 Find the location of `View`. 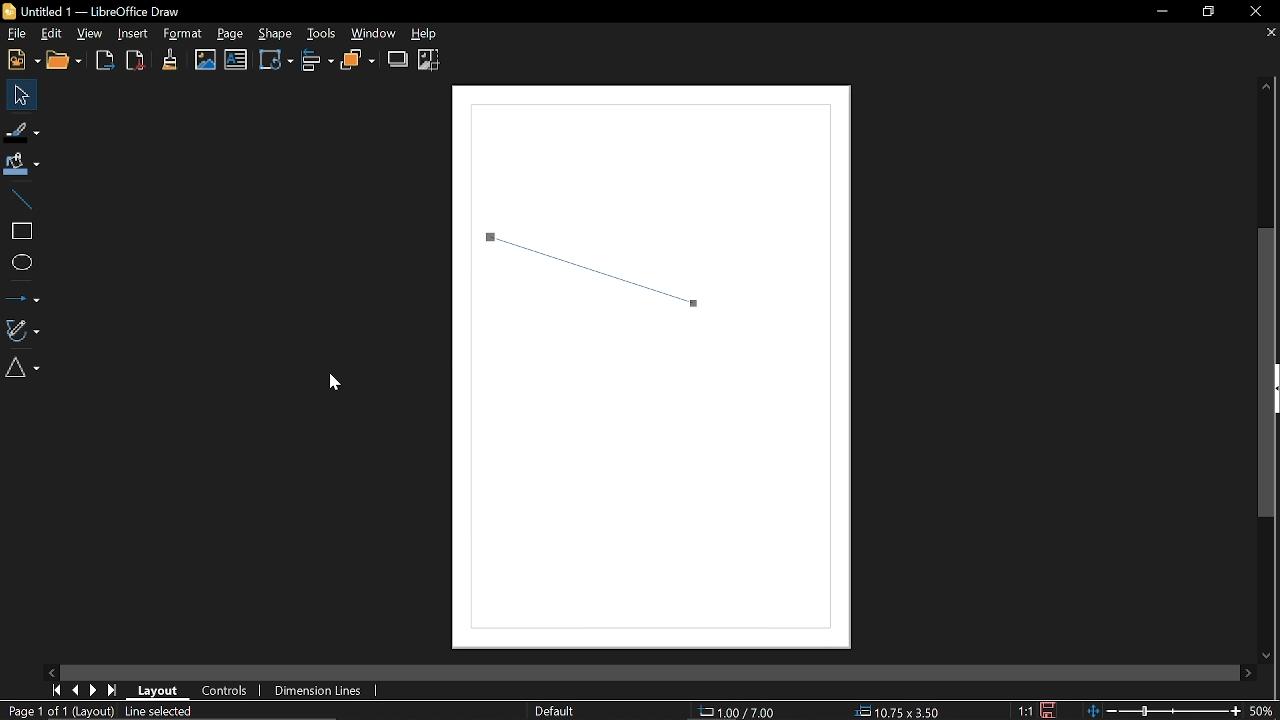

View is located at coordinates (93, 33).